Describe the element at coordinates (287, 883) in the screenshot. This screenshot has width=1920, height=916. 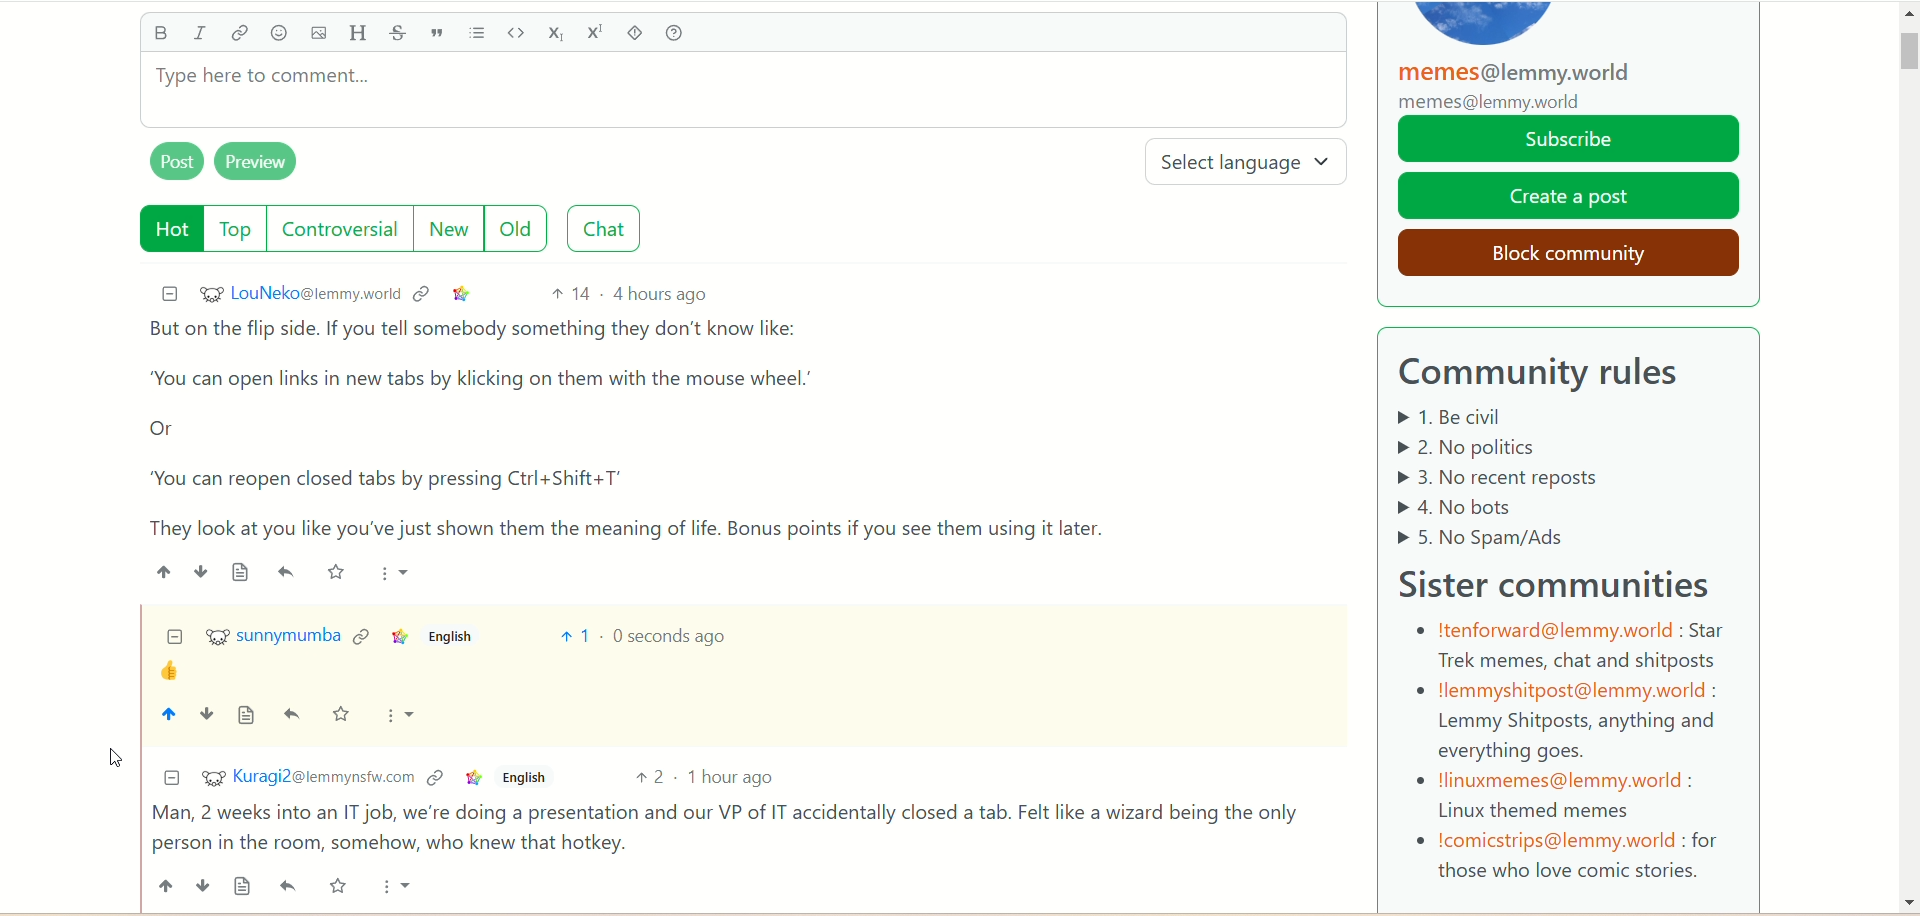
I see `reply` at that location.